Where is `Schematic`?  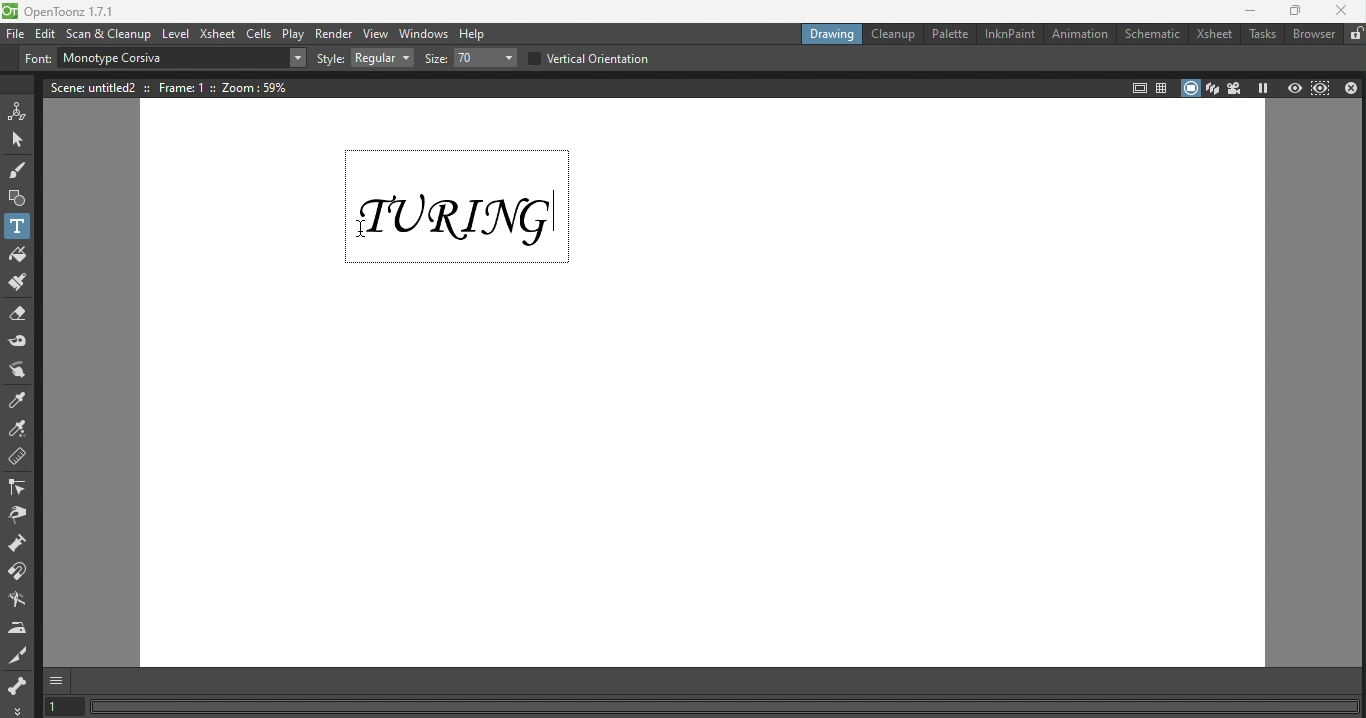
Schematic is located at coordinates (1153, 34).